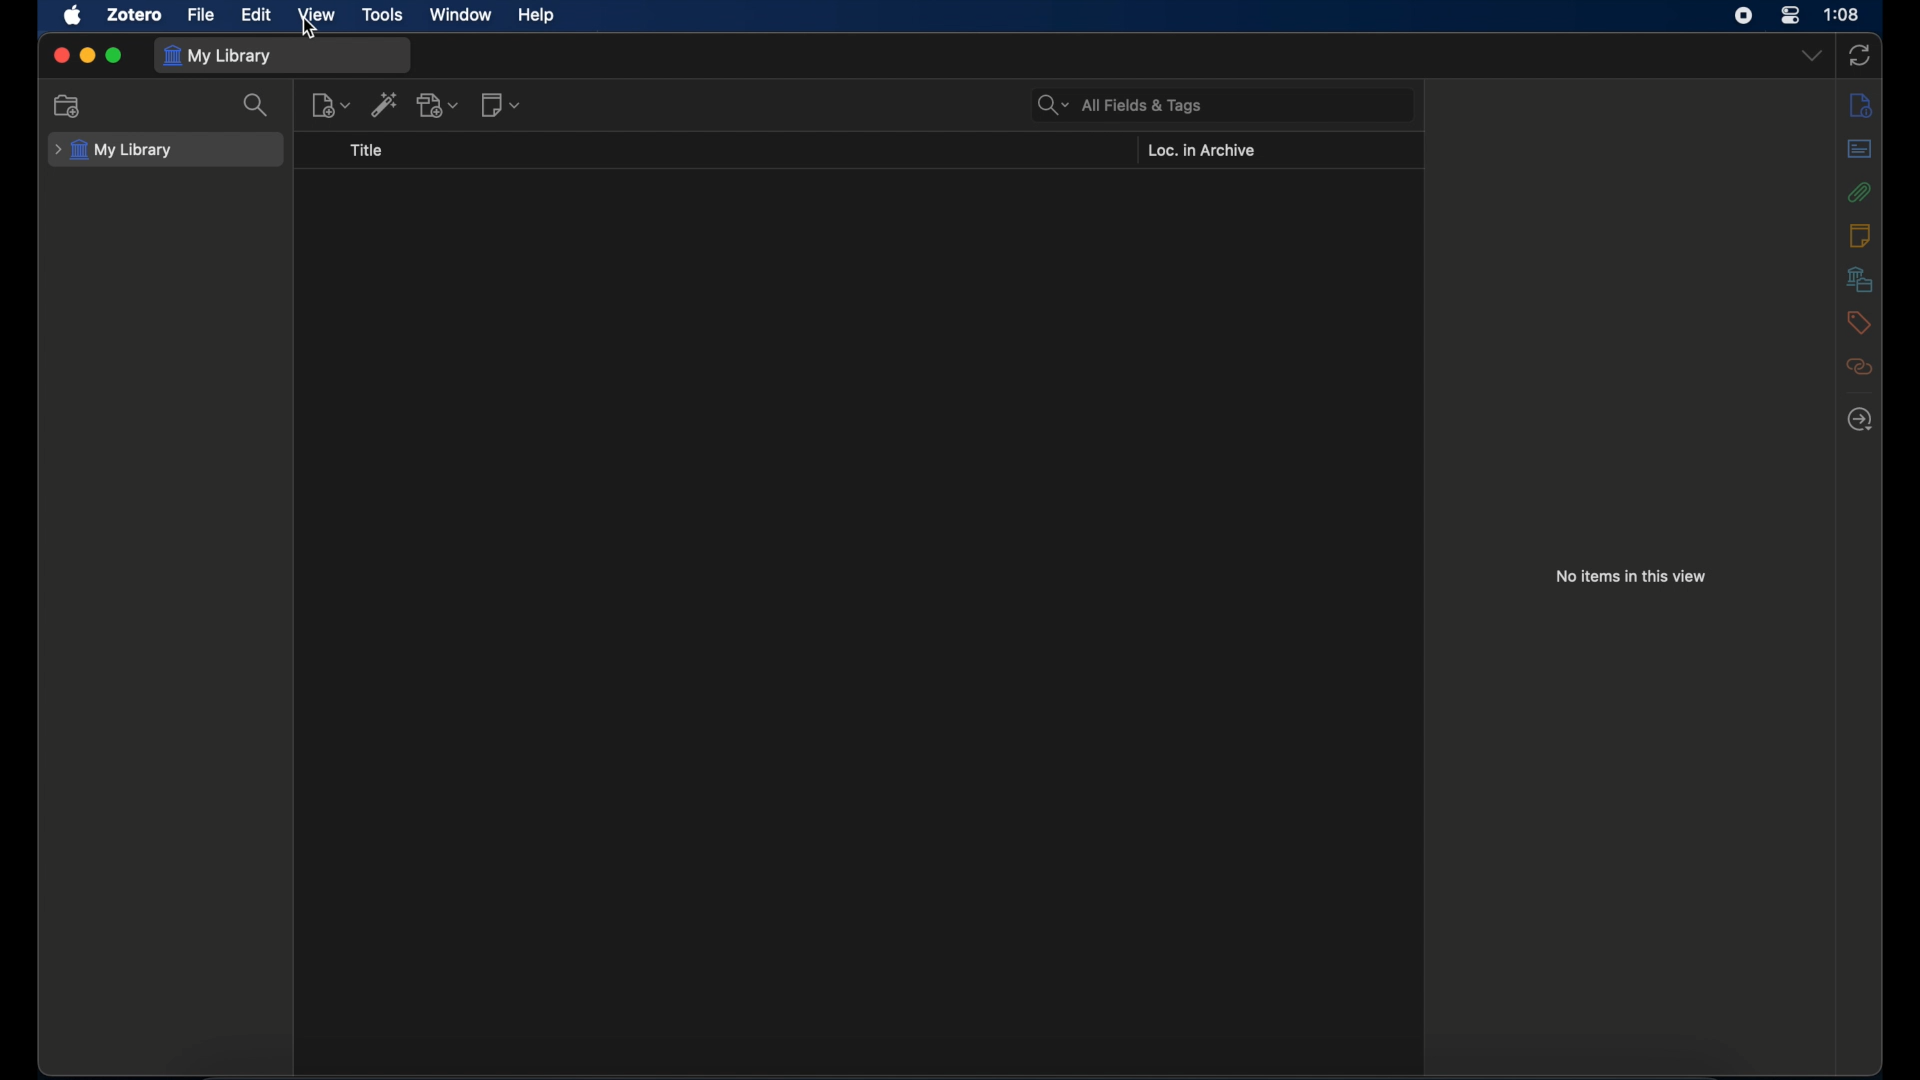 The width and height of the screenshot is (1920, 1080). What do you see at coordinates (114, 151) in the screenshot?
I see `my library` at bounding box center [114, 151].